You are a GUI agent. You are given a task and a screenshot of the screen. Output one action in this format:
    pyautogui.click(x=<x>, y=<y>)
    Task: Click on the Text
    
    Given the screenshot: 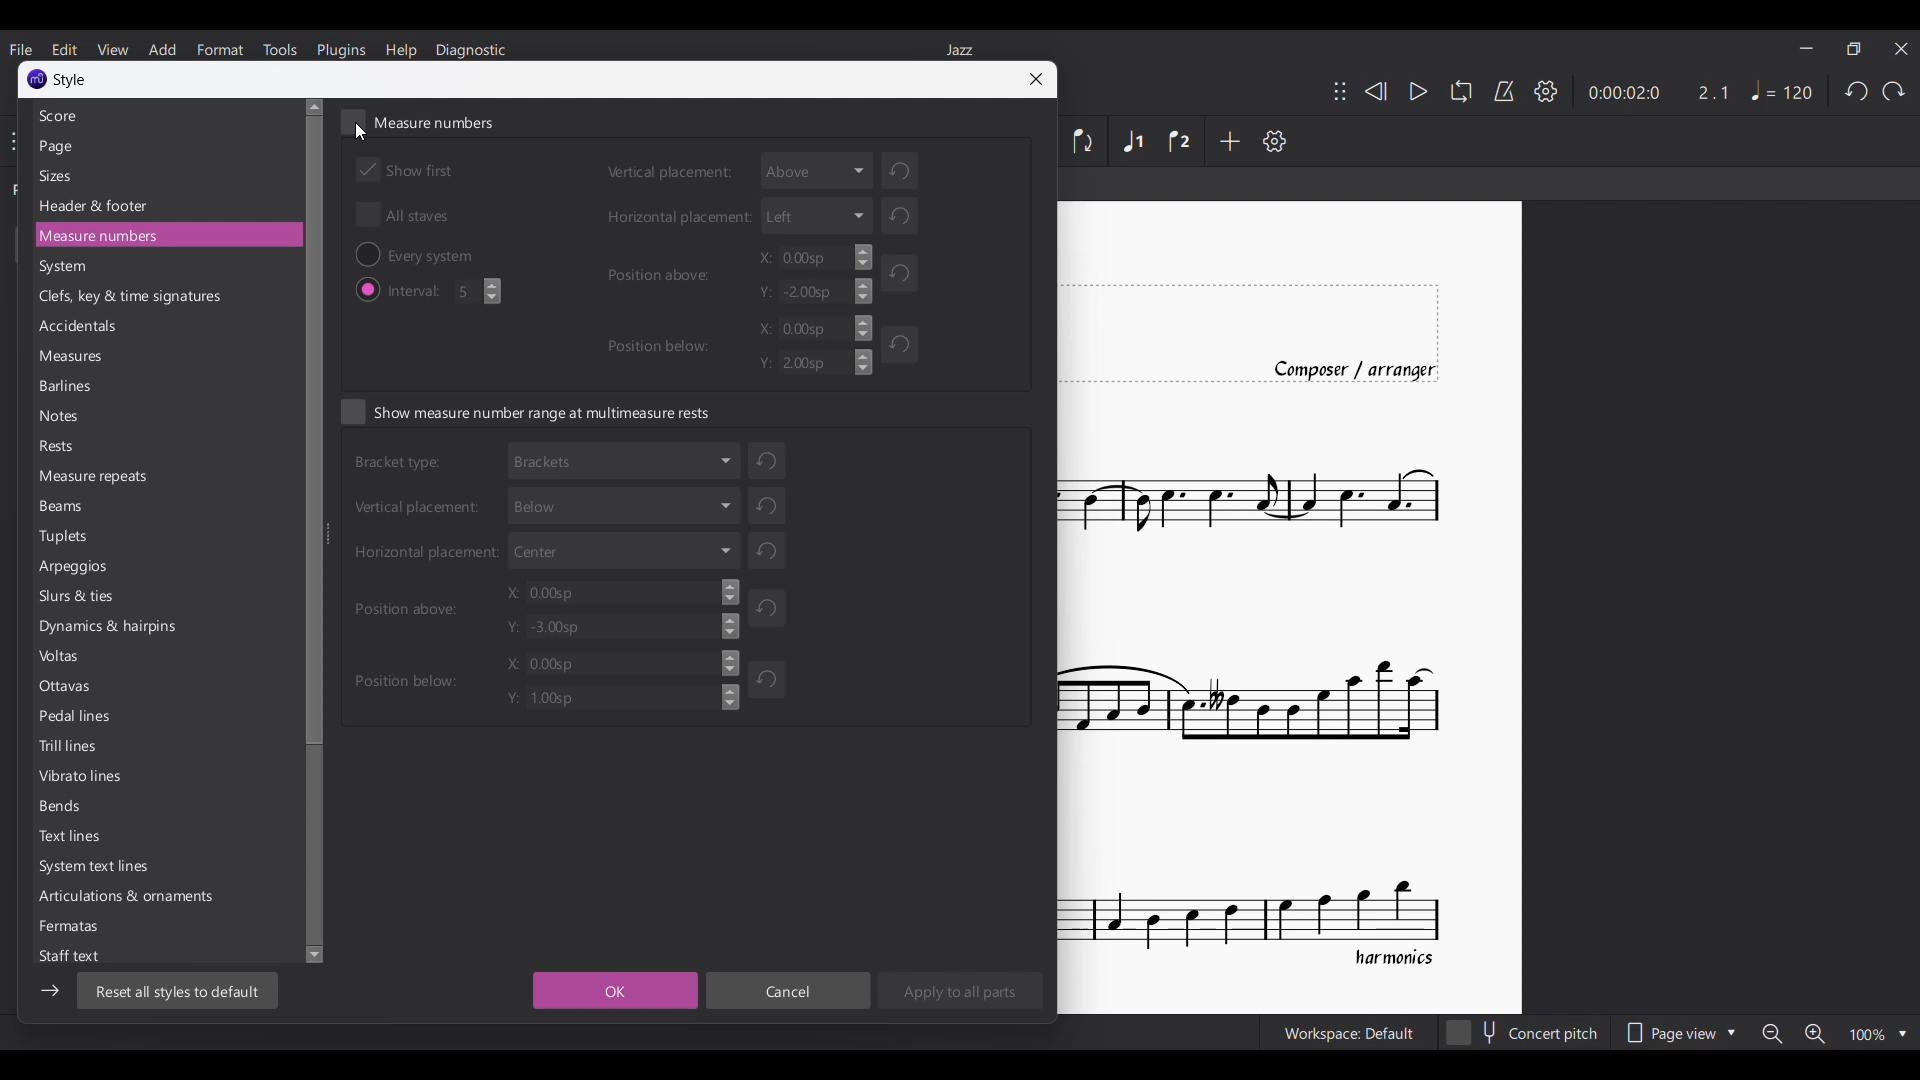 What is the action you would take?
    pyautogui.click(x=73, y=839)
    